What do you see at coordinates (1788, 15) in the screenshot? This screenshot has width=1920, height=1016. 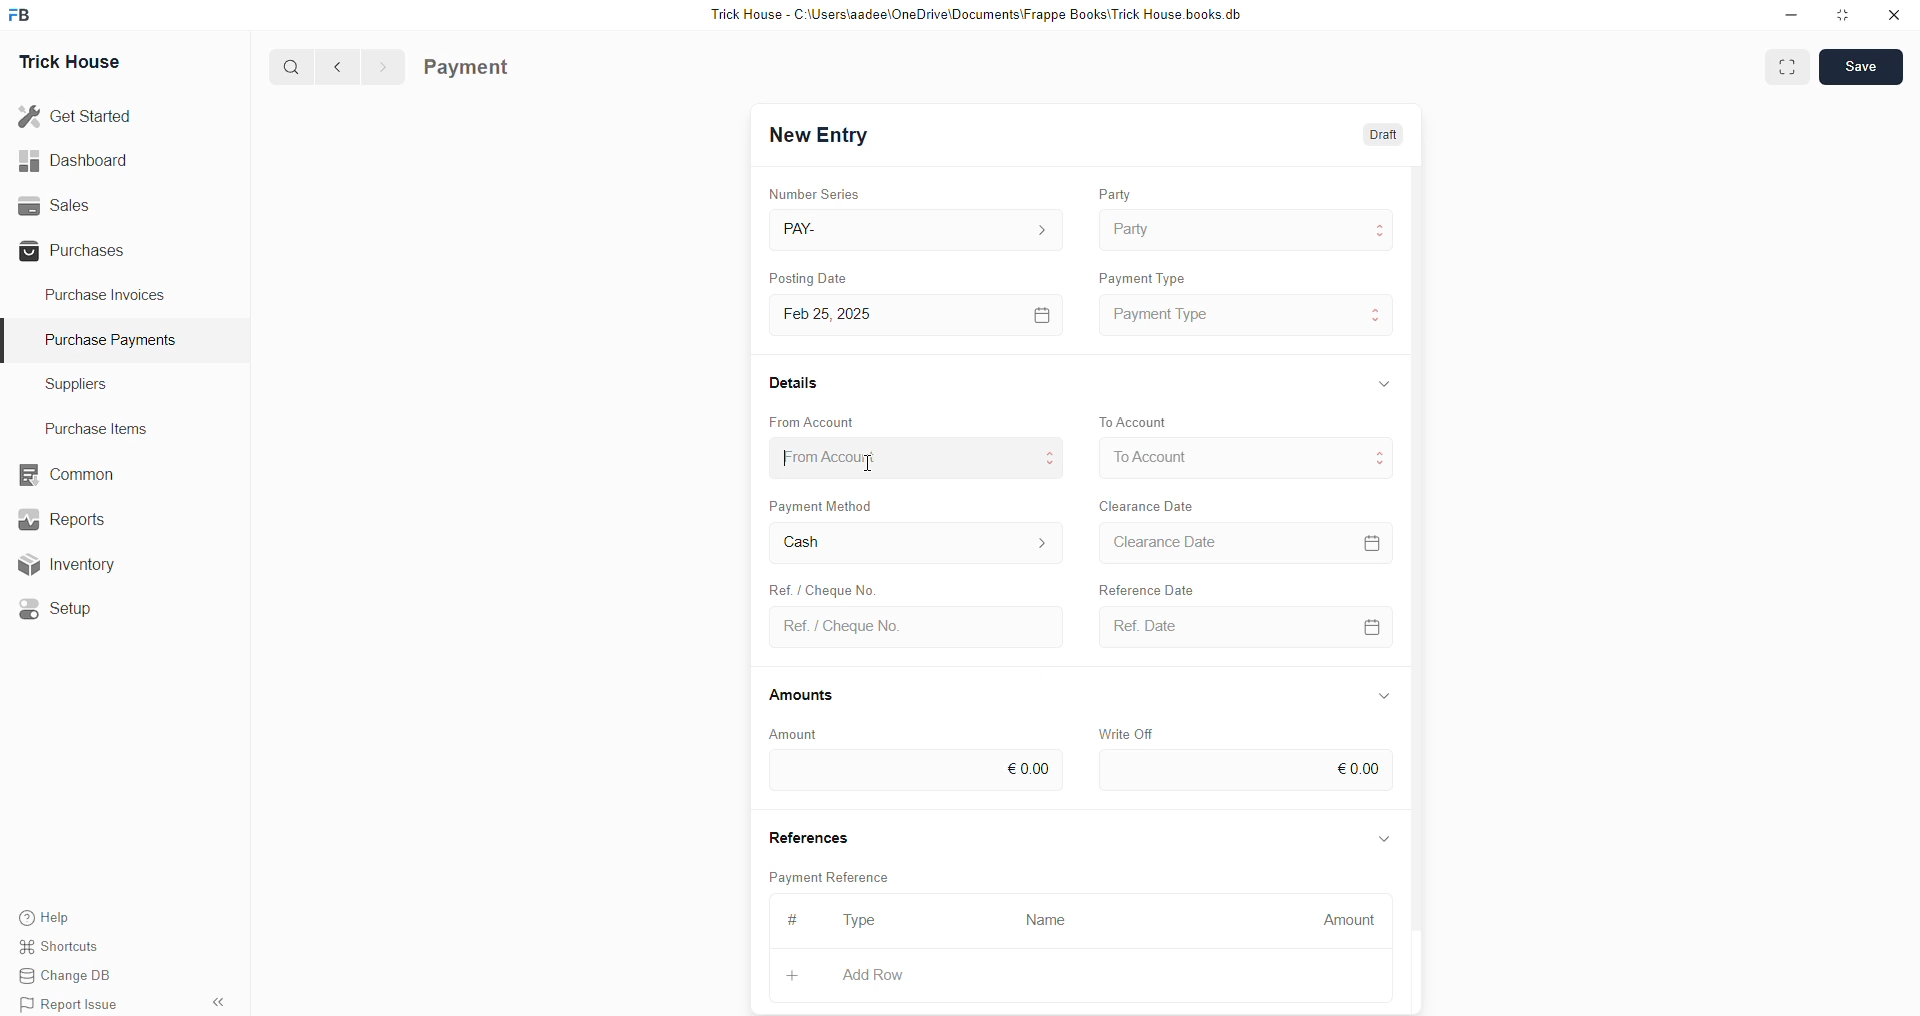 I see `minimise down` at bounding box center [1788, 15].